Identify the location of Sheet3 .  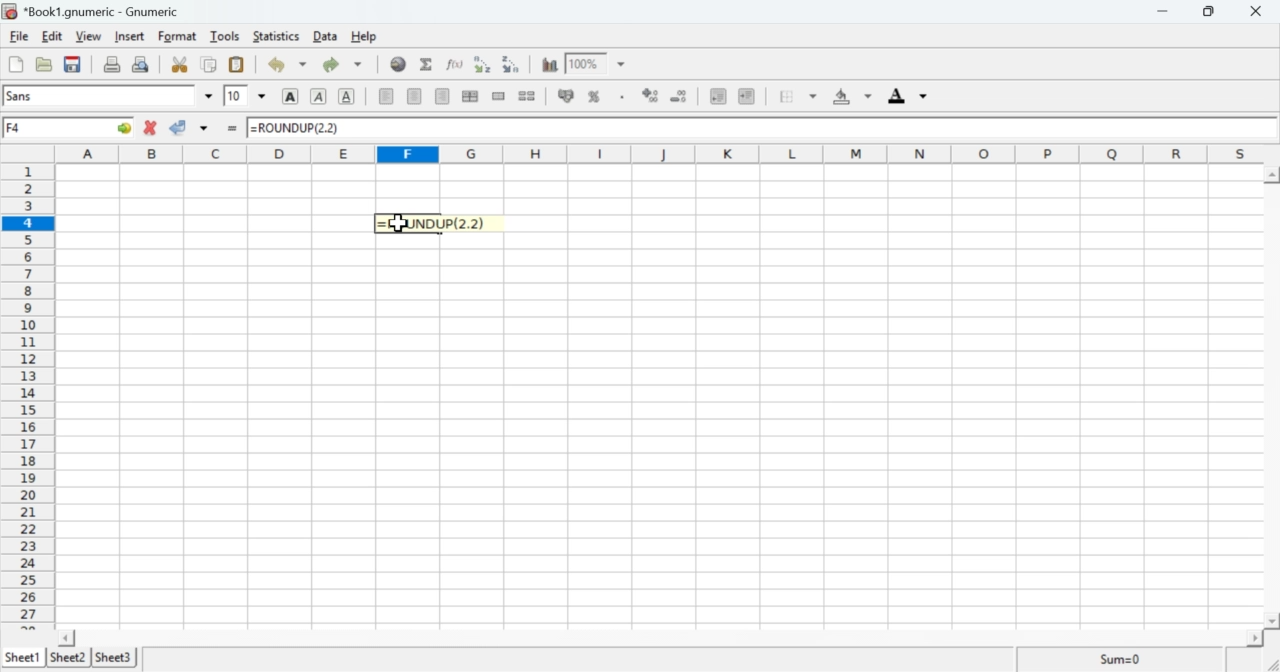
(118, 658).